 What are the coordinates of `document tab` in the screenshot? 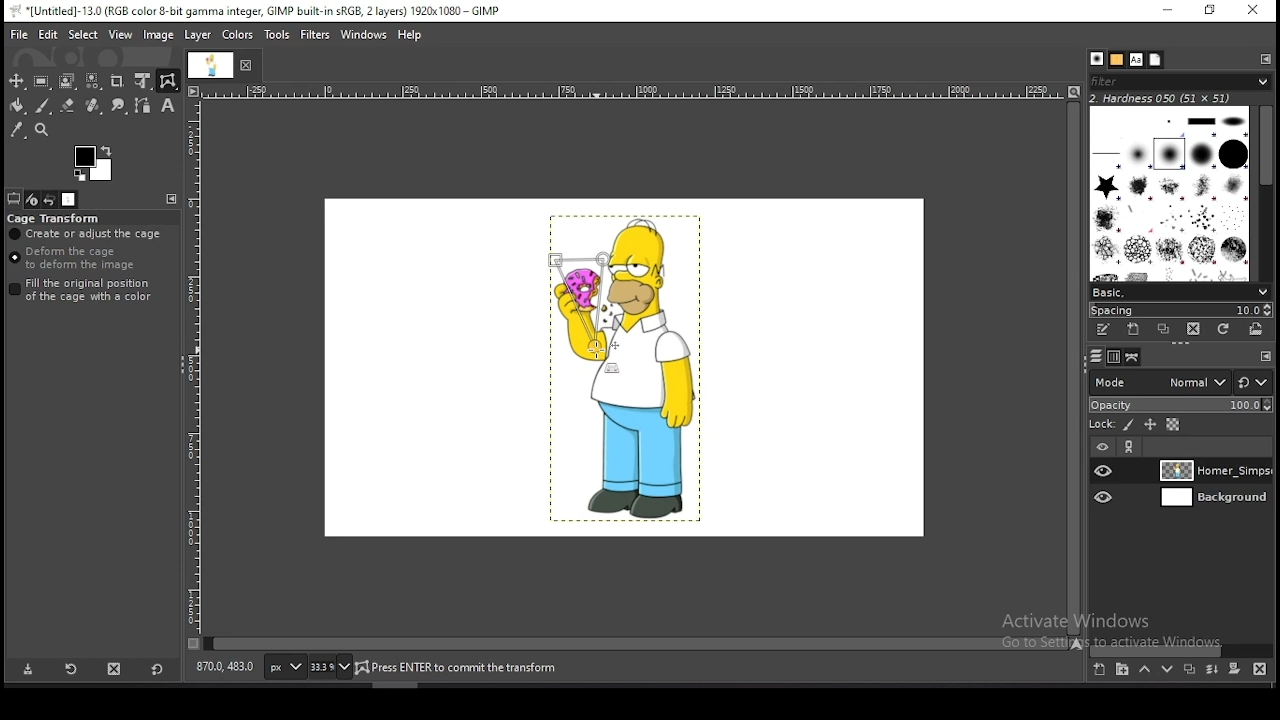 It's located at (211, 66).